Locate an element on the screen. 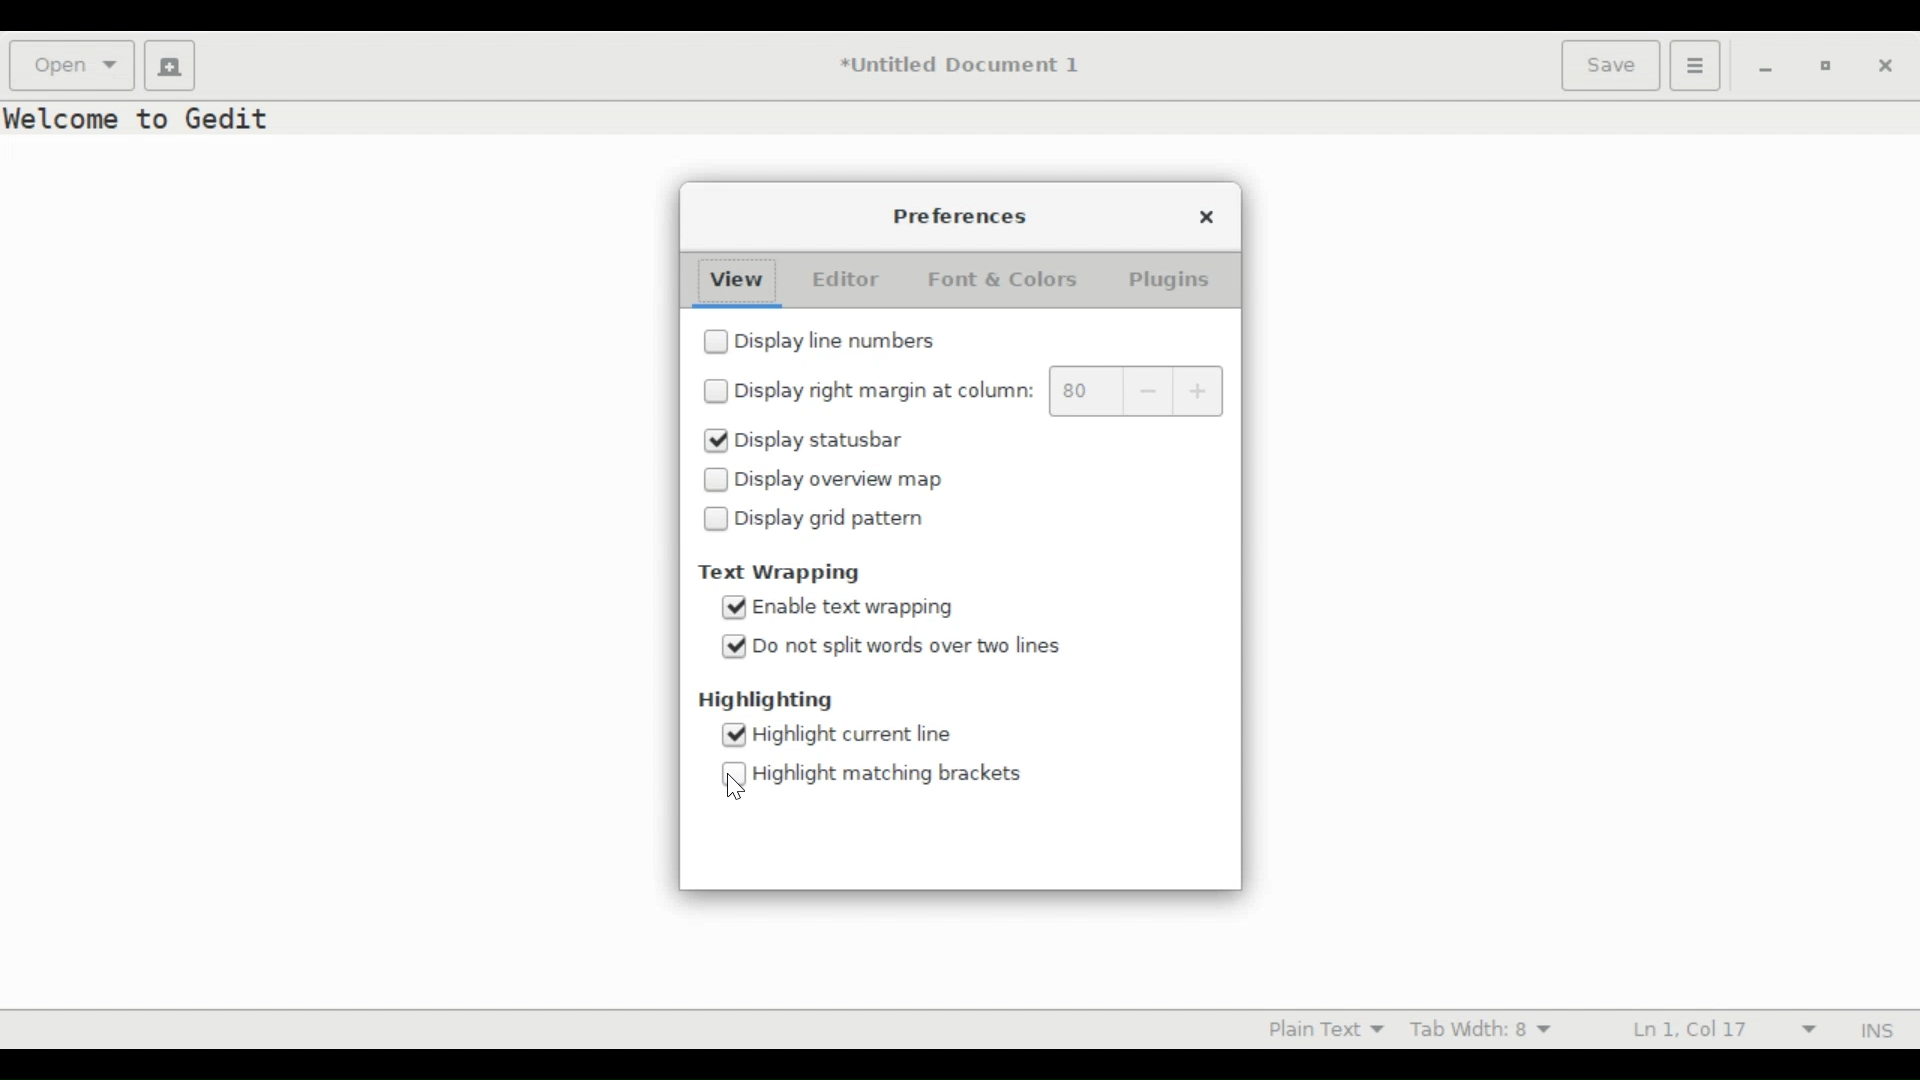 The width and height of the screenshot is (1920, 1080). (un)select Display line numbers is located at coordinates (849, 343).